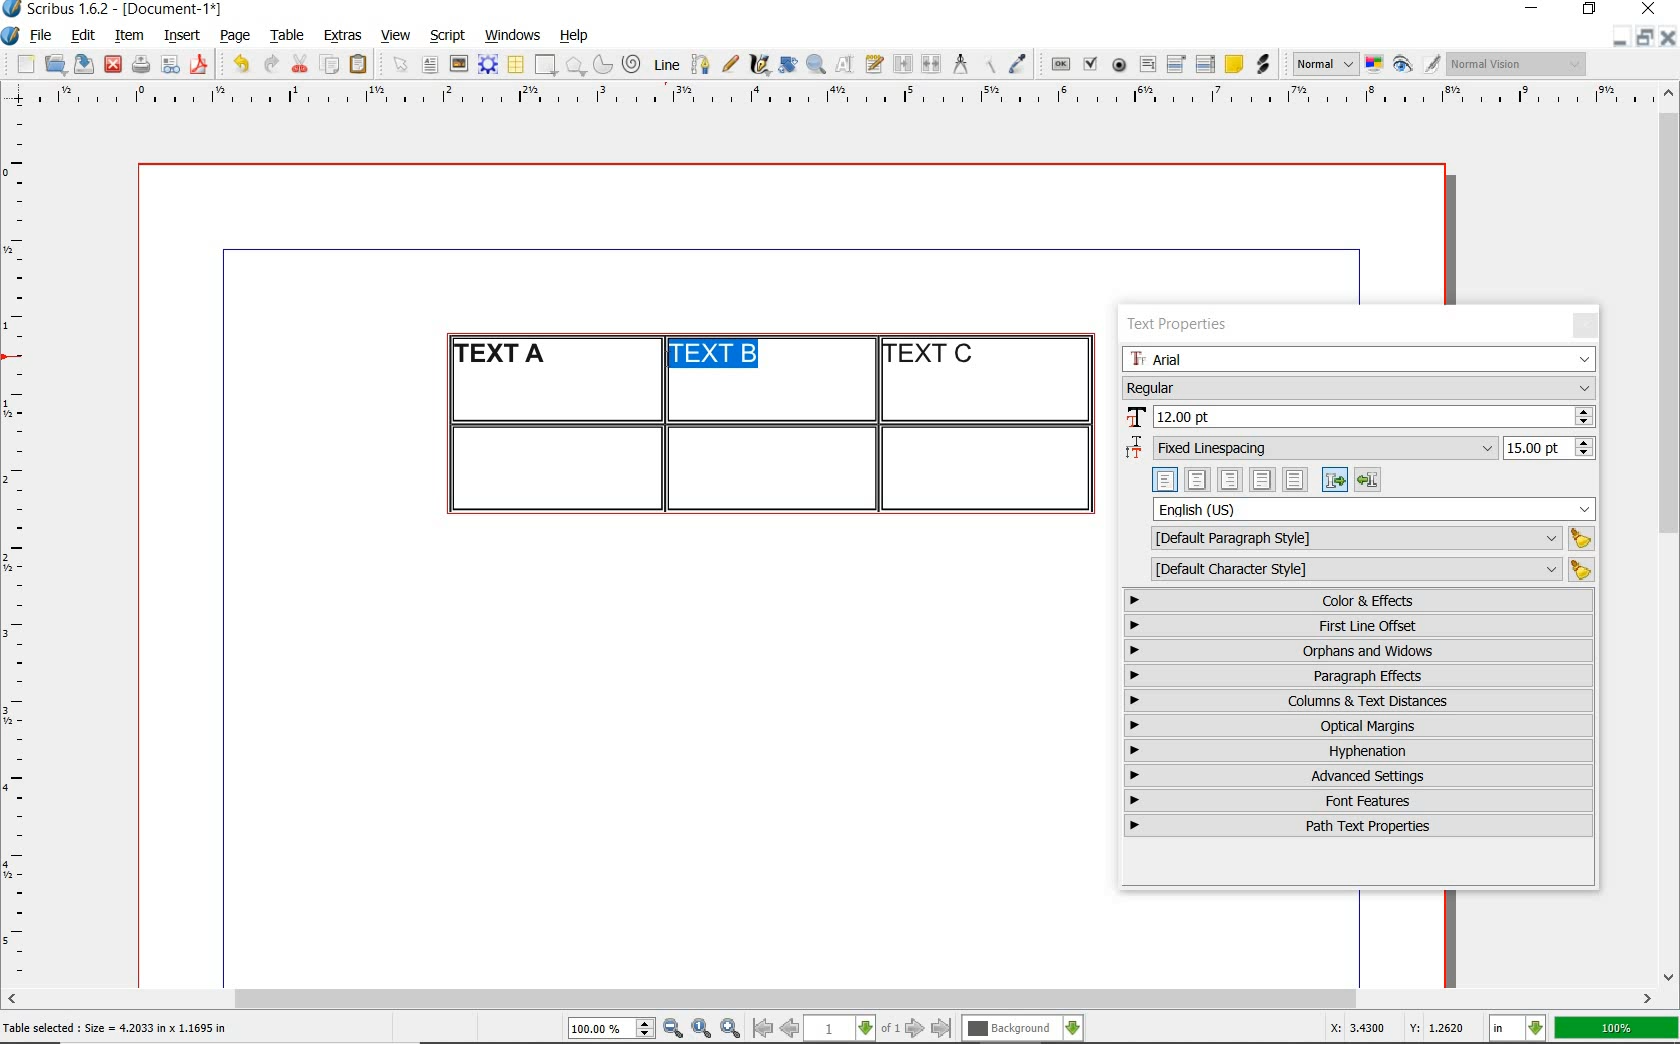 This screenshot has width=1680, height=1044. I want to click on text language, so click(1375, 509).